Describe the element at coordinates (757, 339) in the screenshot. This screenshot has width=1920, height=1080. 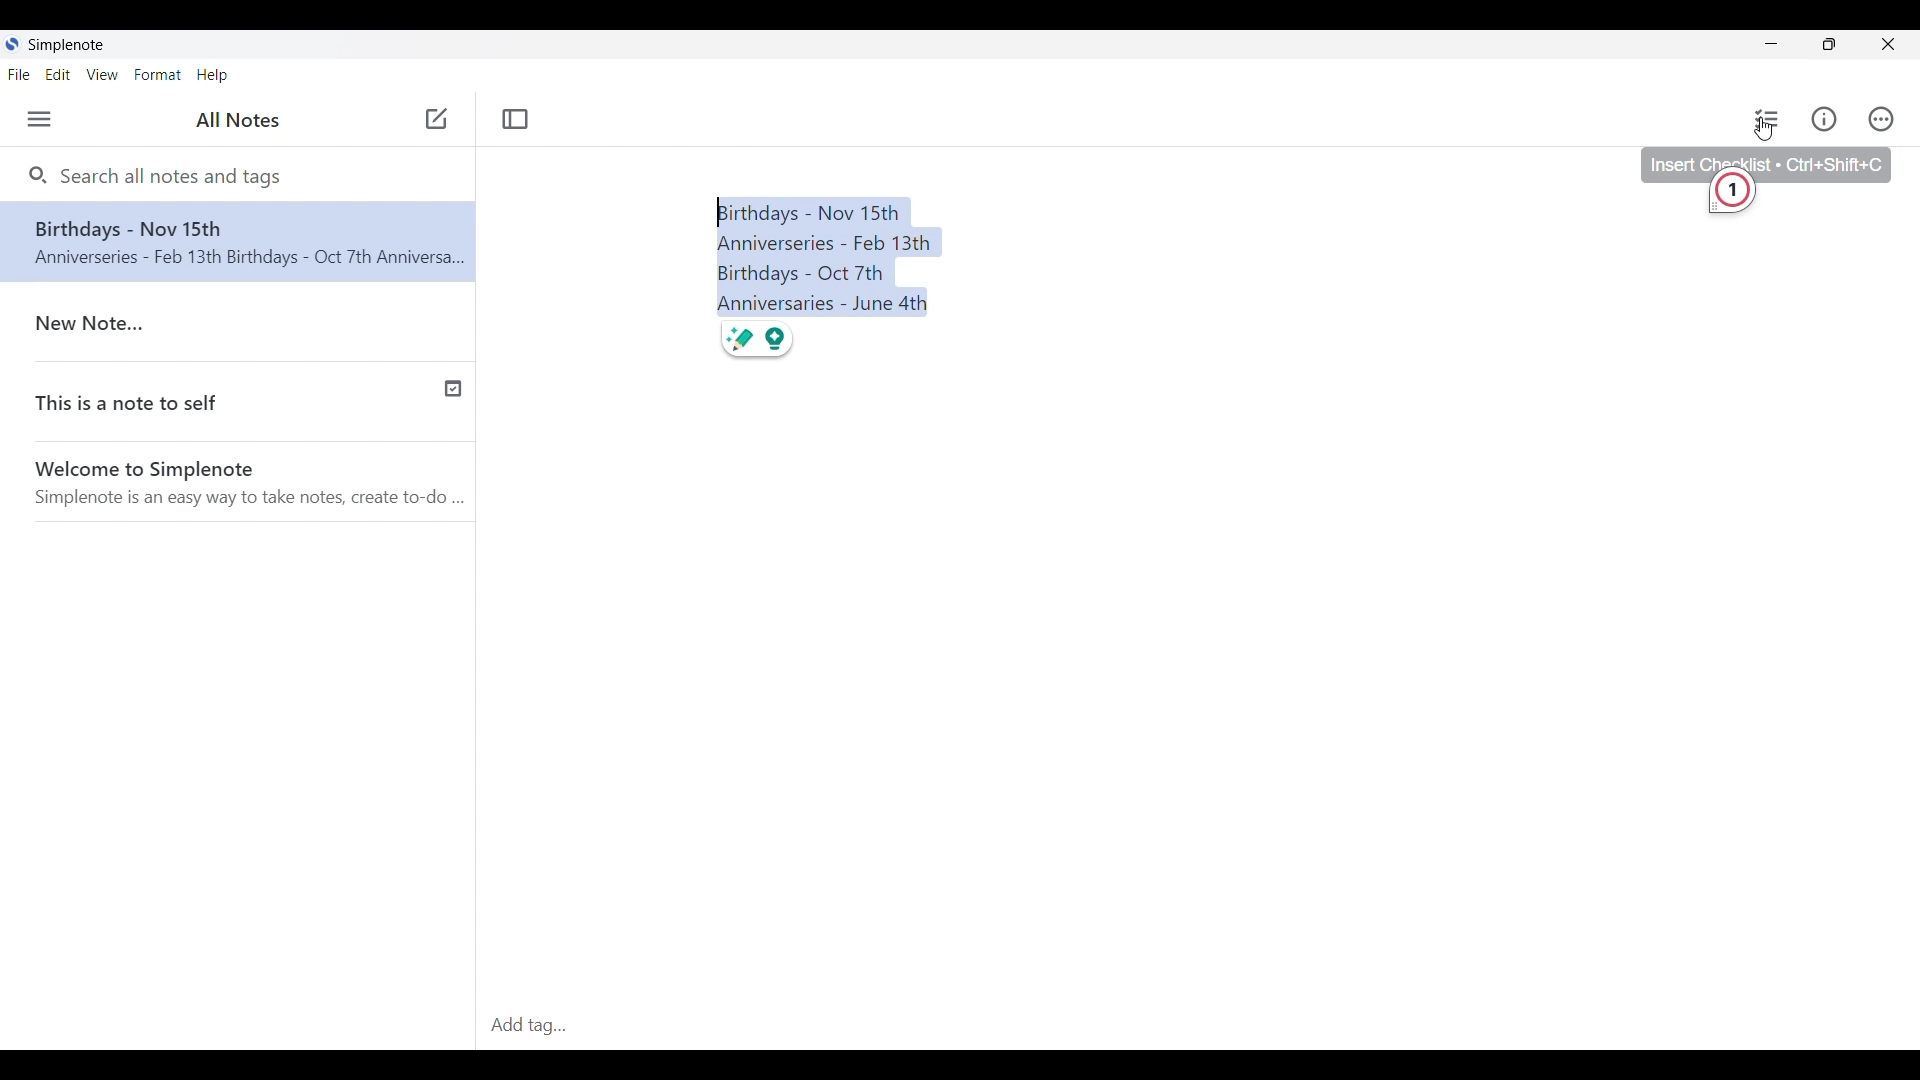
I see `Grammarly extension on selected text` at that location.